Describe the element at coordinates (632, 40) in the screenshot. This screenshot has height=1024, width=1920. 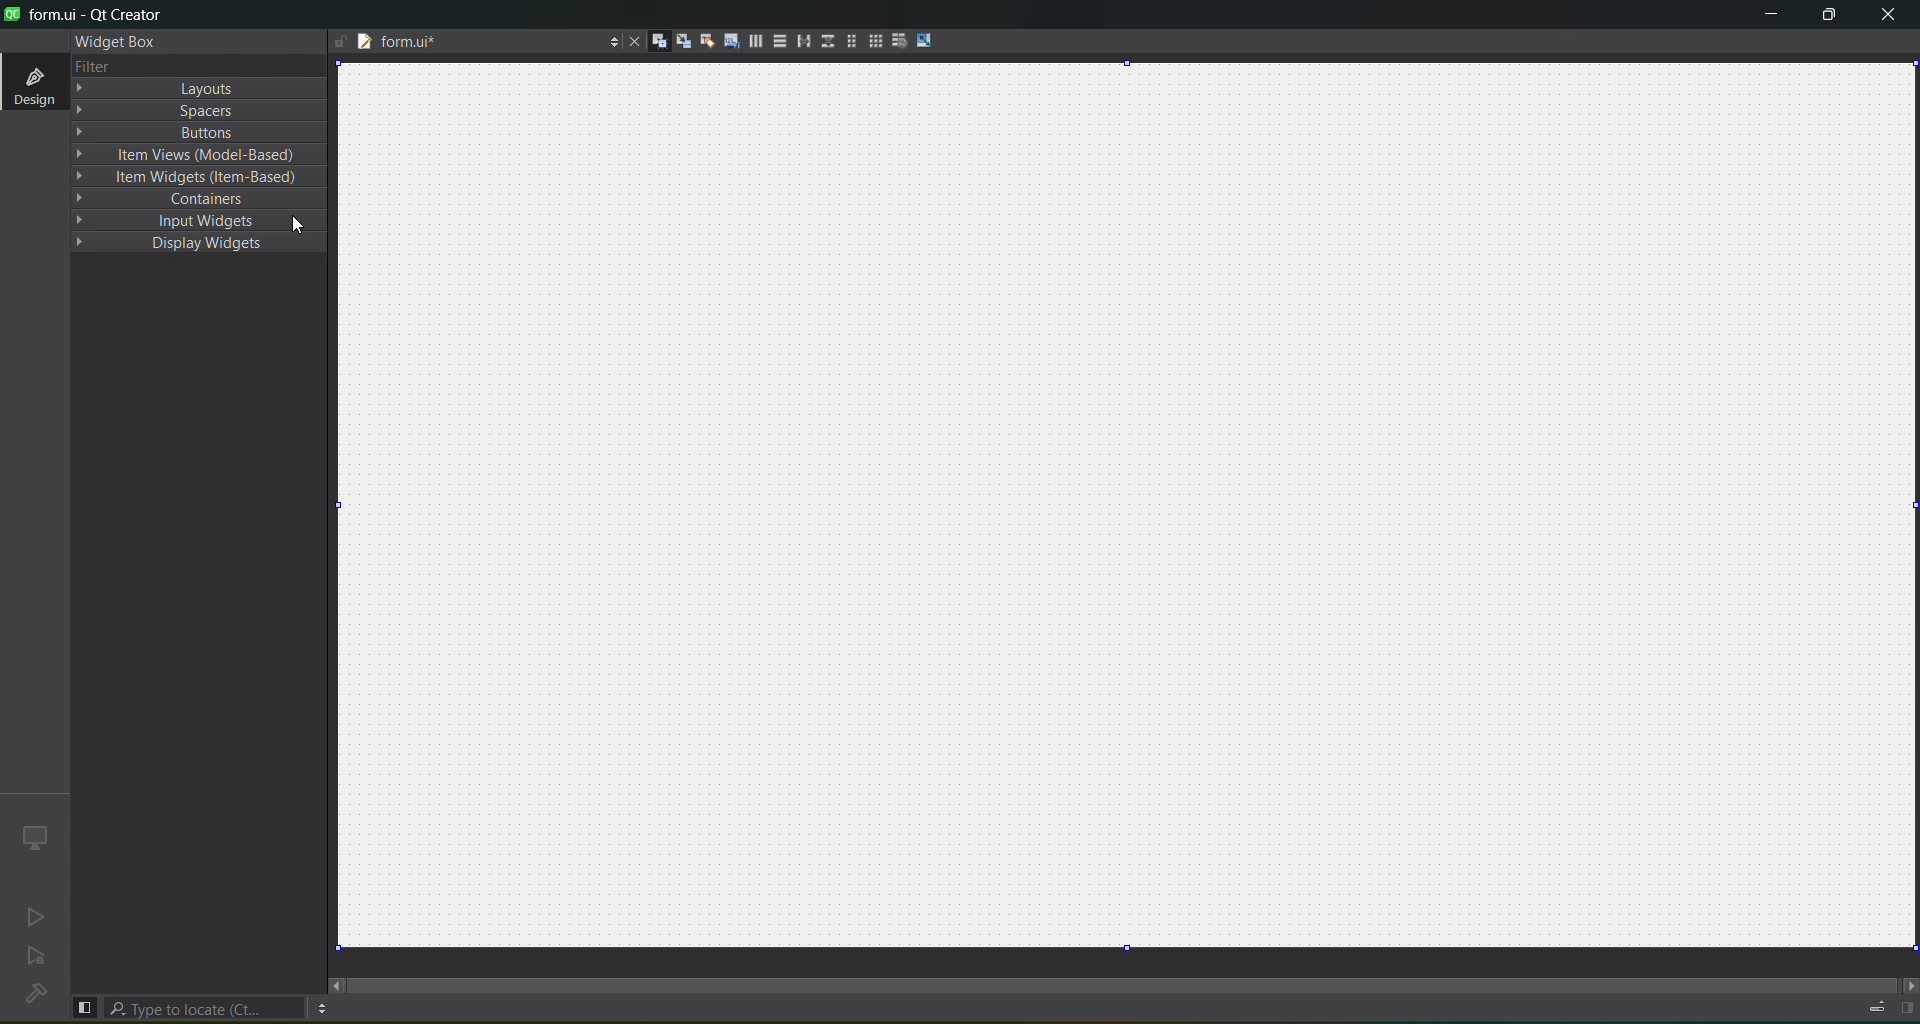
I see `close document` at that location.